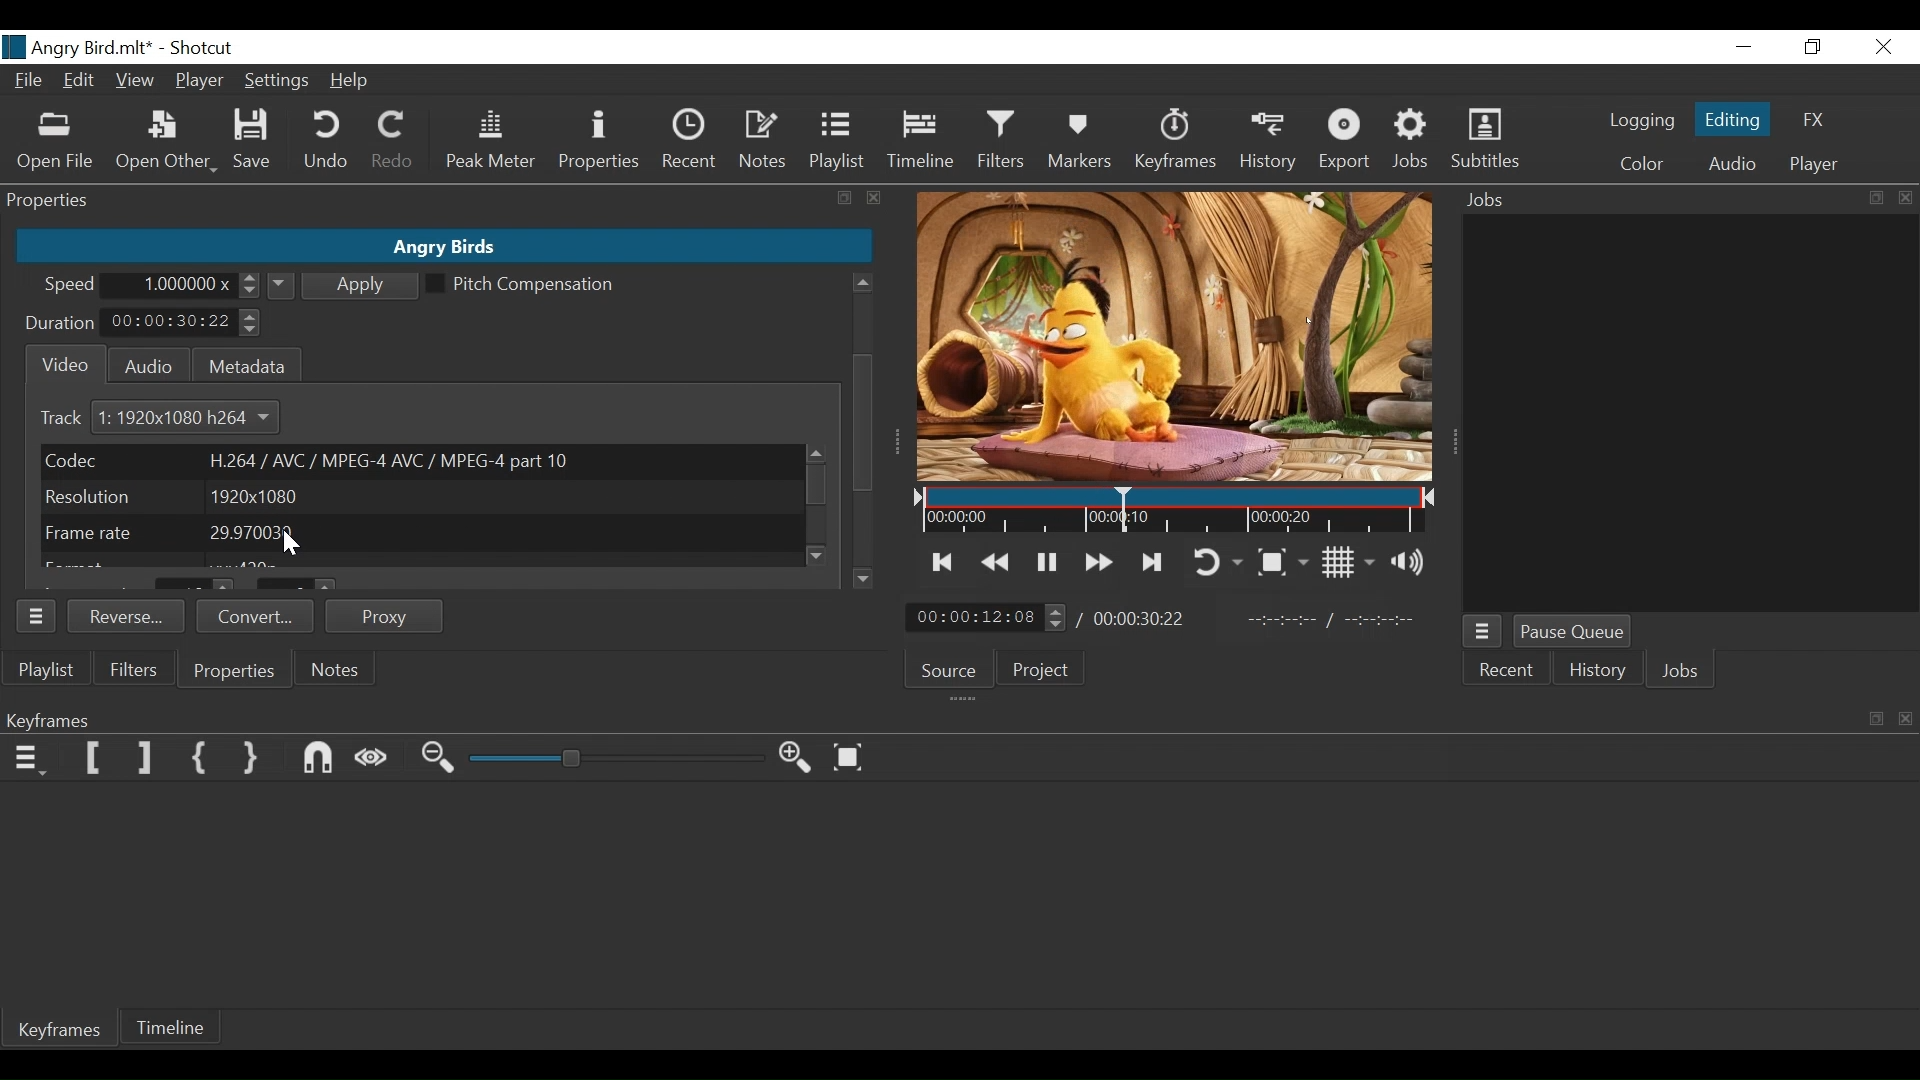  Describe the element at coordinates (444, 201) in the screenshot. I see `Properties Panel` at that location.